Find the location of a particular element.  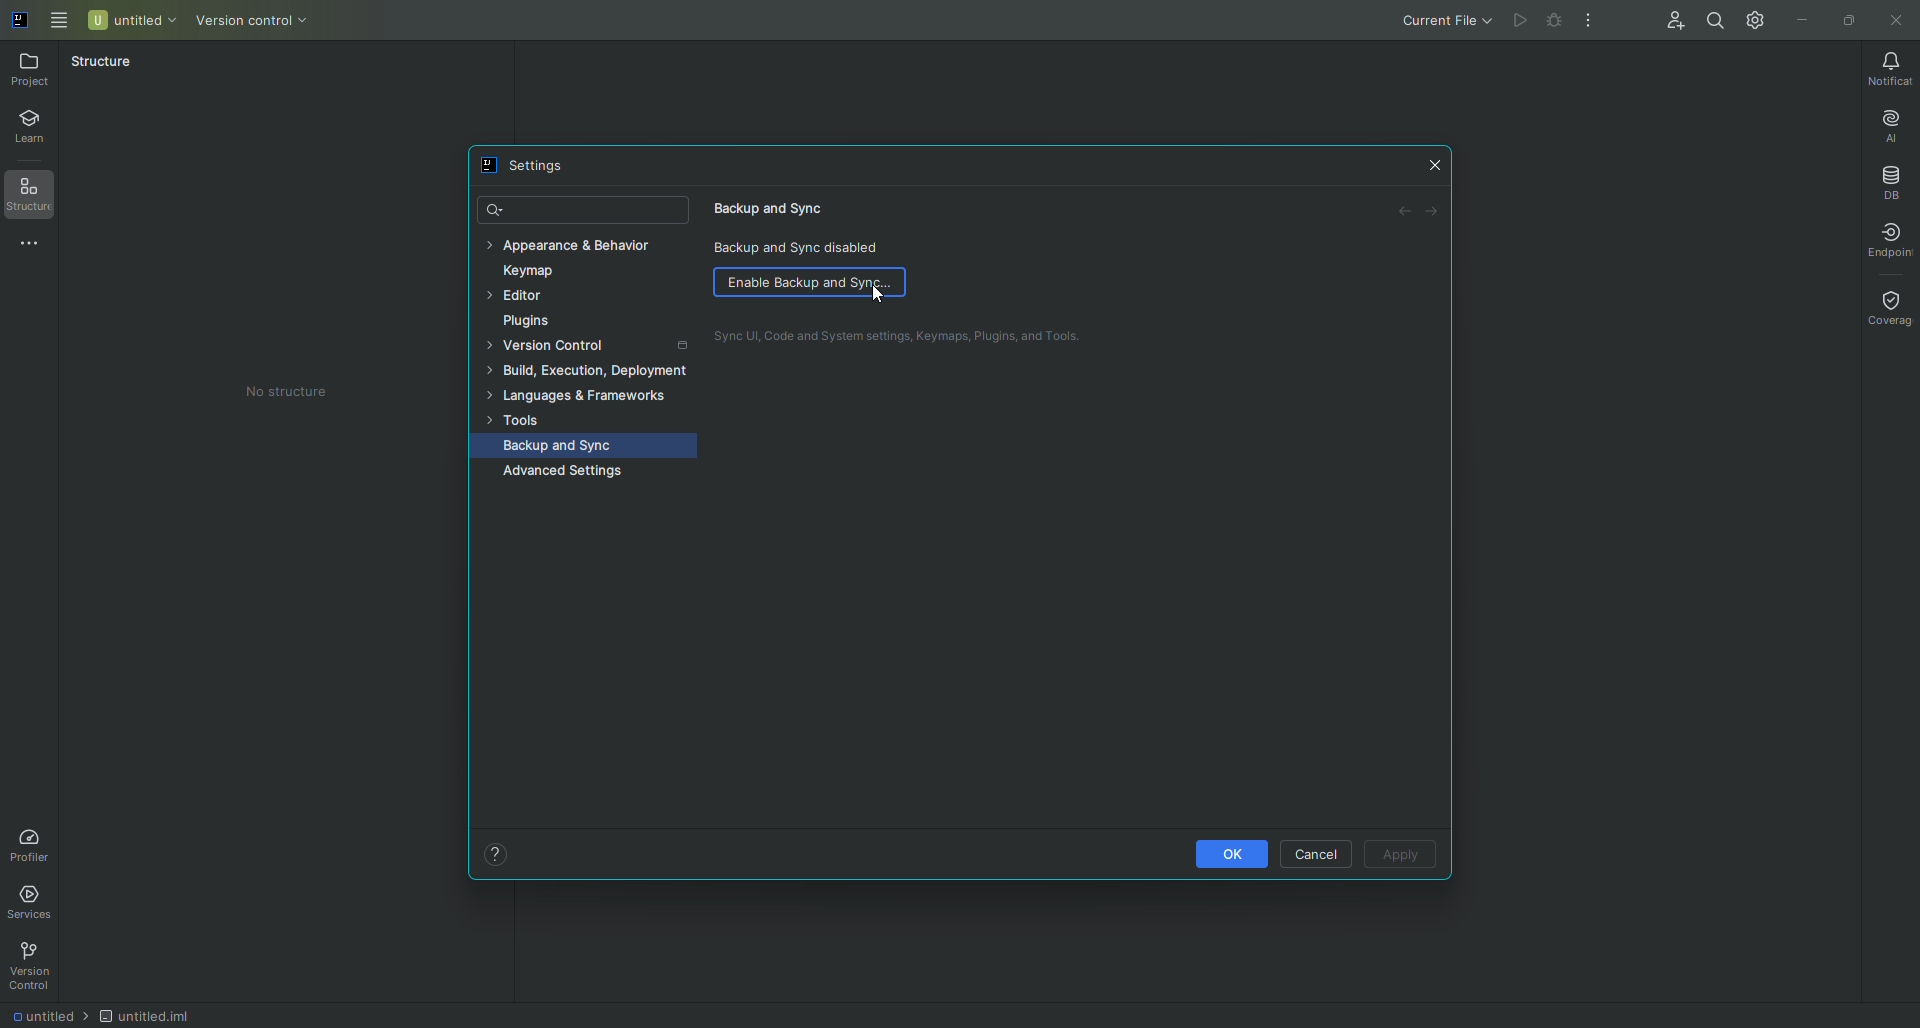

Close is located at coordinates (1434, 166).